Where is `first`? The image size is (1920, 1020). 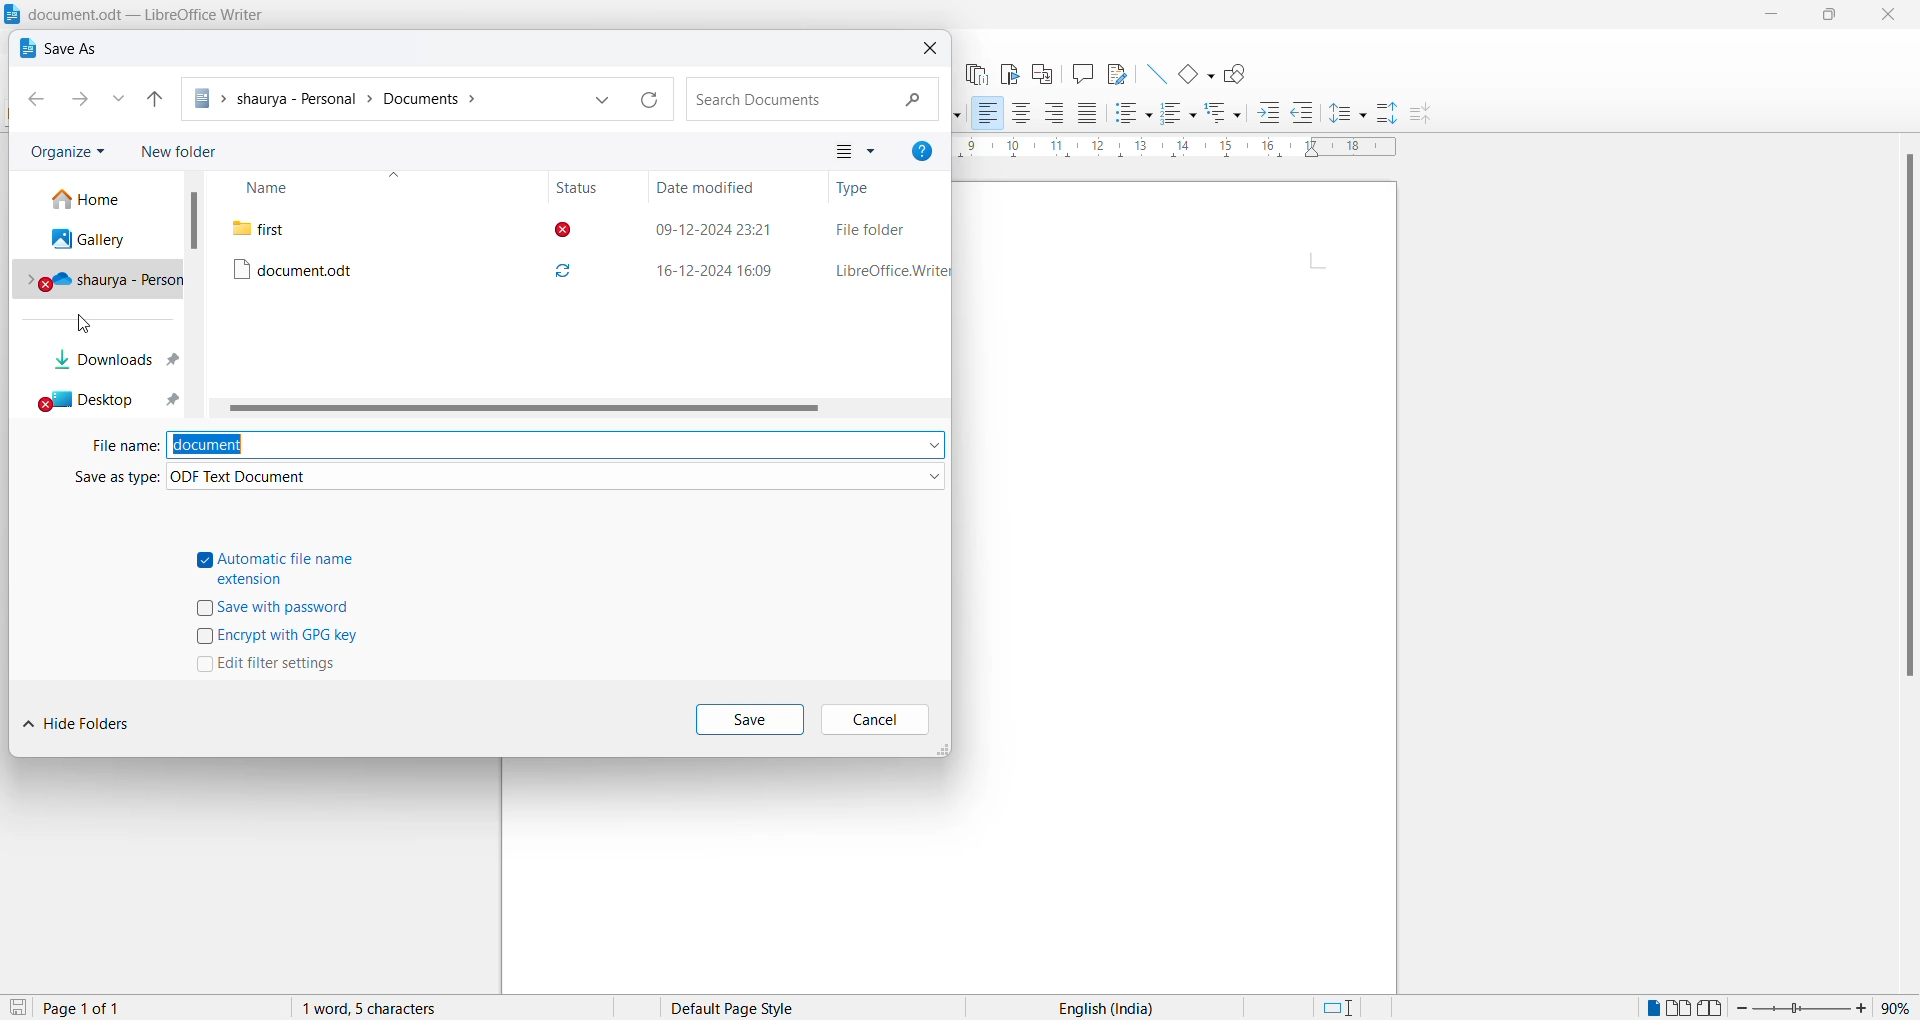
first is located at coordinates (353, 227).